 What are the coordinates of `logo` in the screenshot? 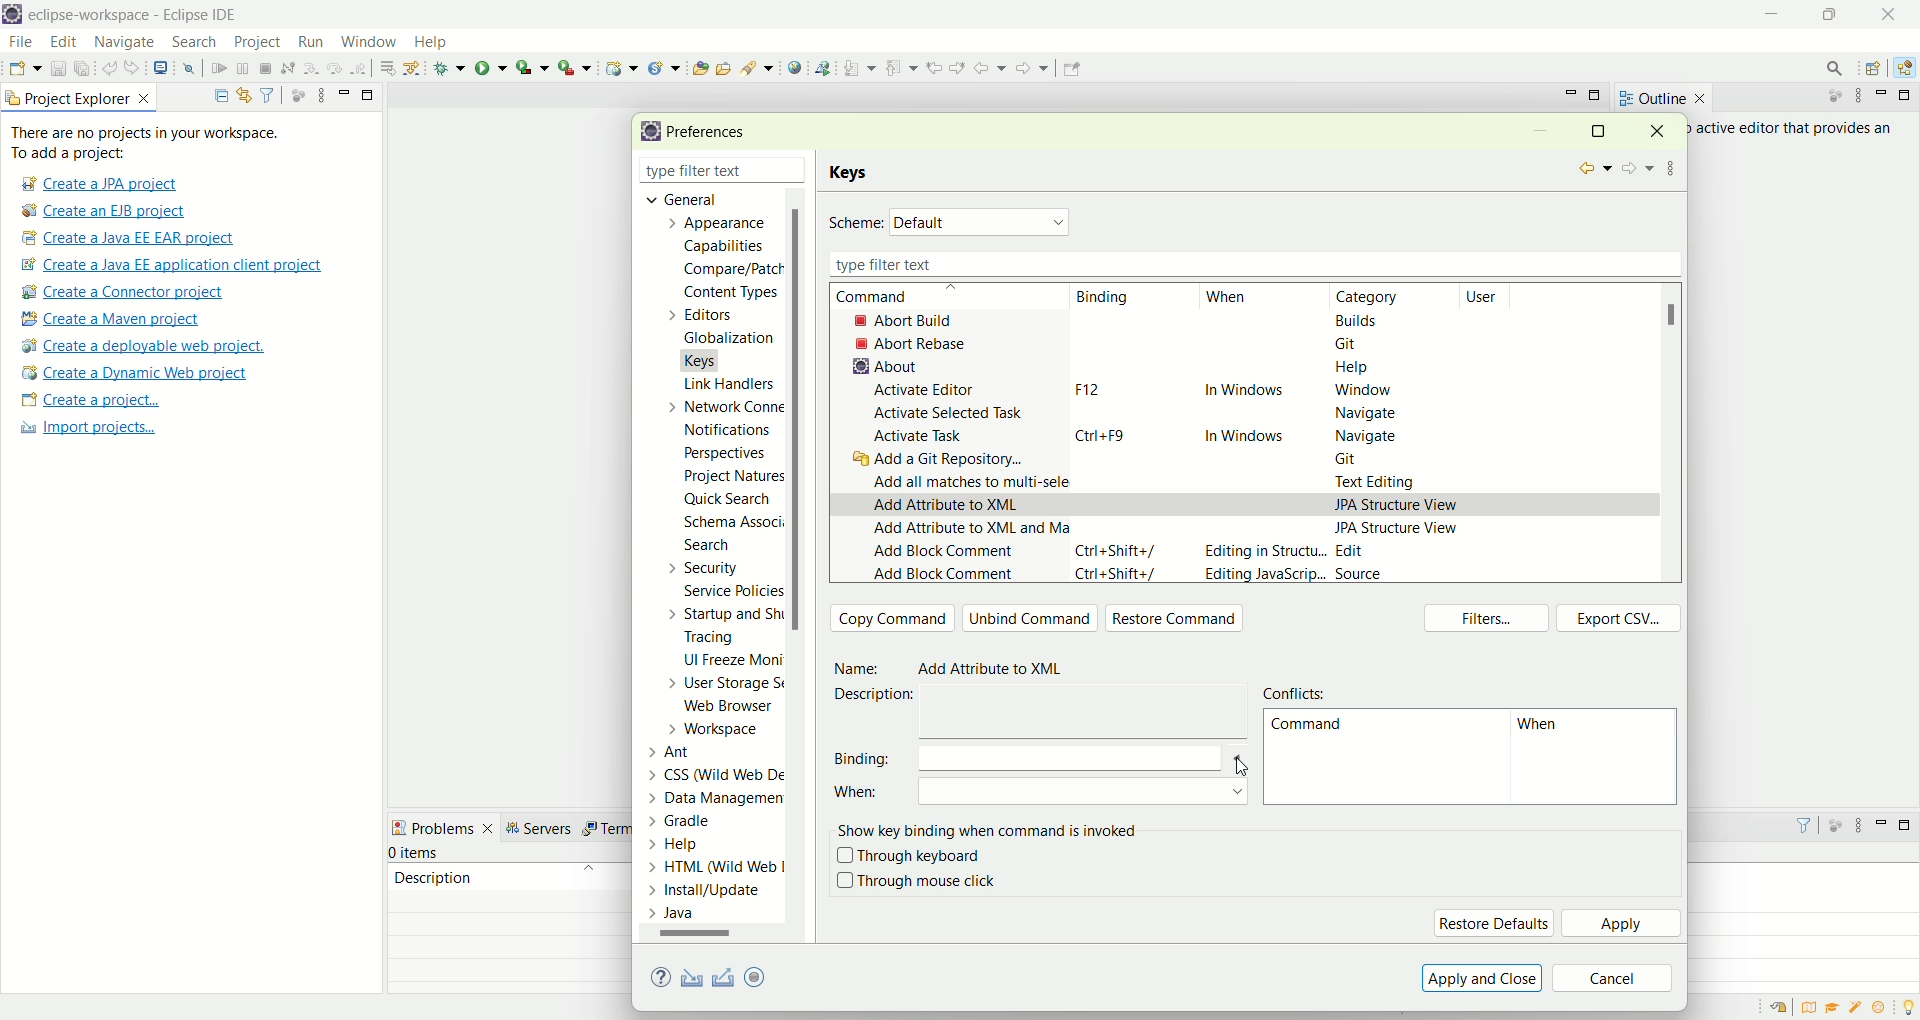 It's located at (12, 16).